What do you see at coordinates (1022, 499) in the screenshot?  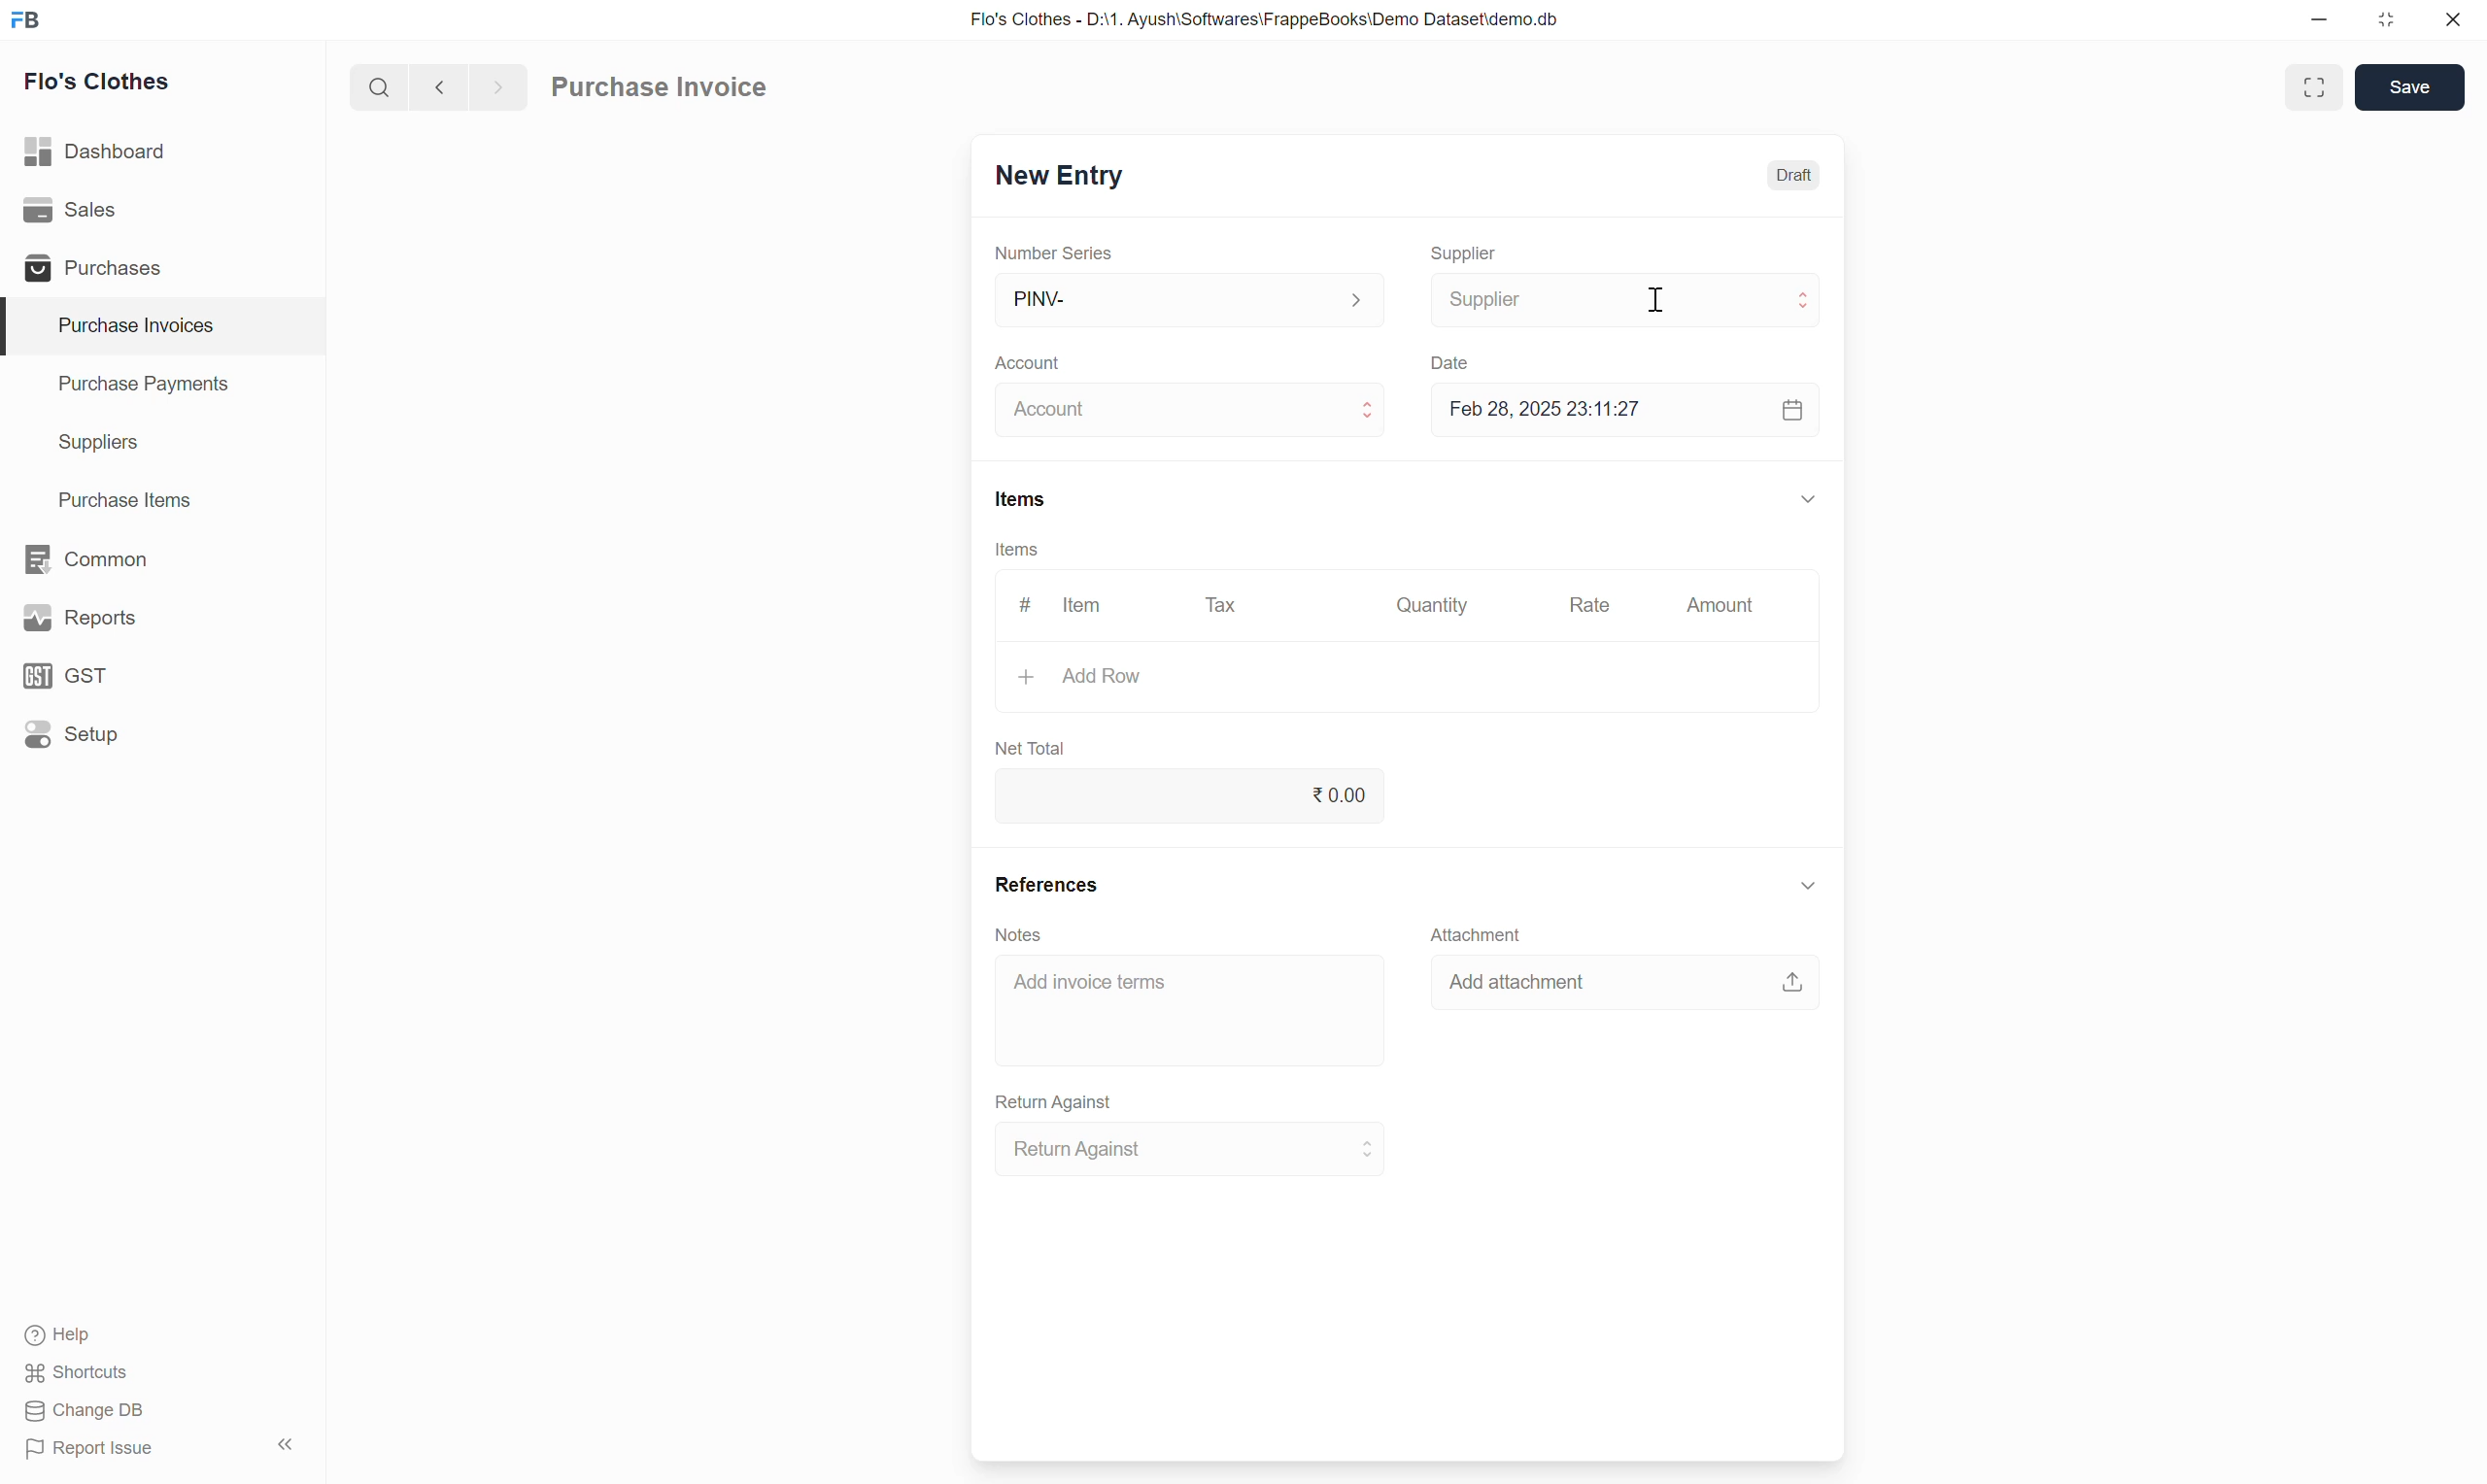 I see `Items` at bounding box center [1022, 499].